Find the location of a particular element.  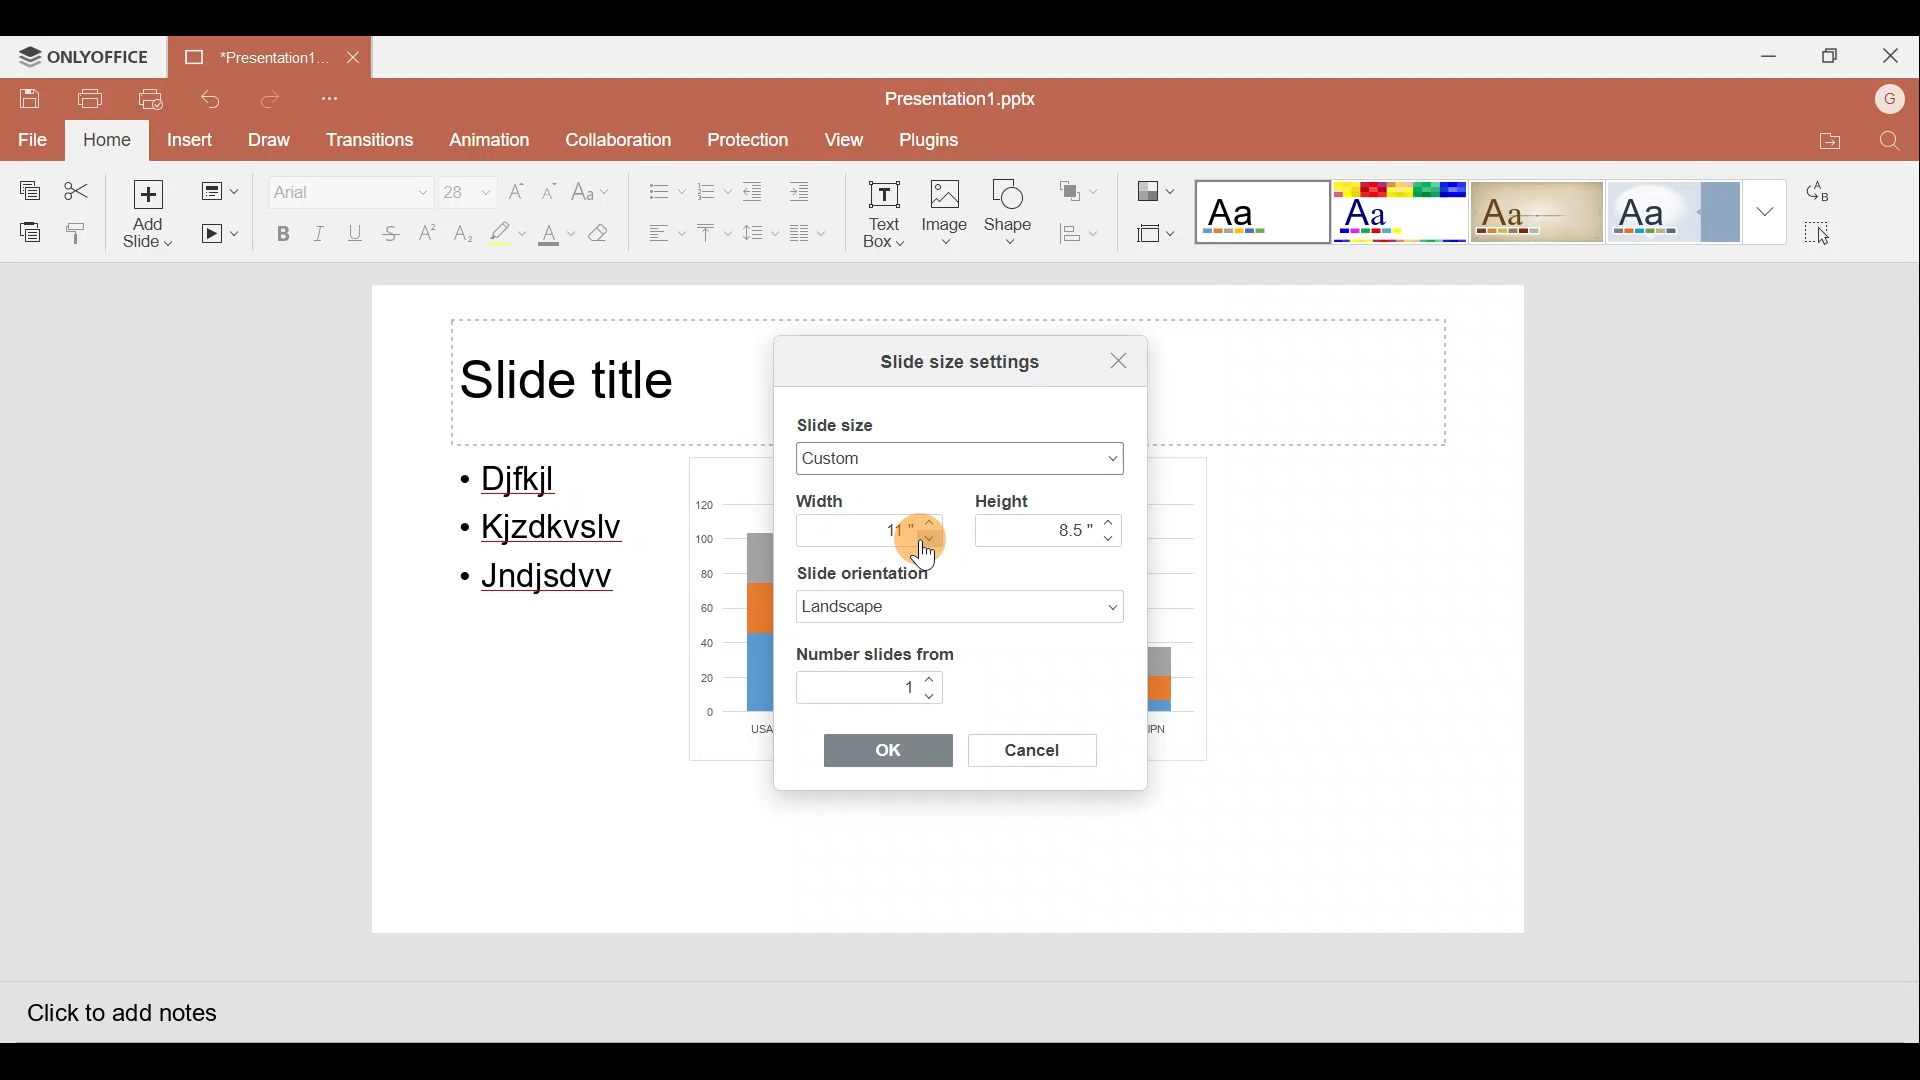

Highlight colour is located at coordinates (502, 235).